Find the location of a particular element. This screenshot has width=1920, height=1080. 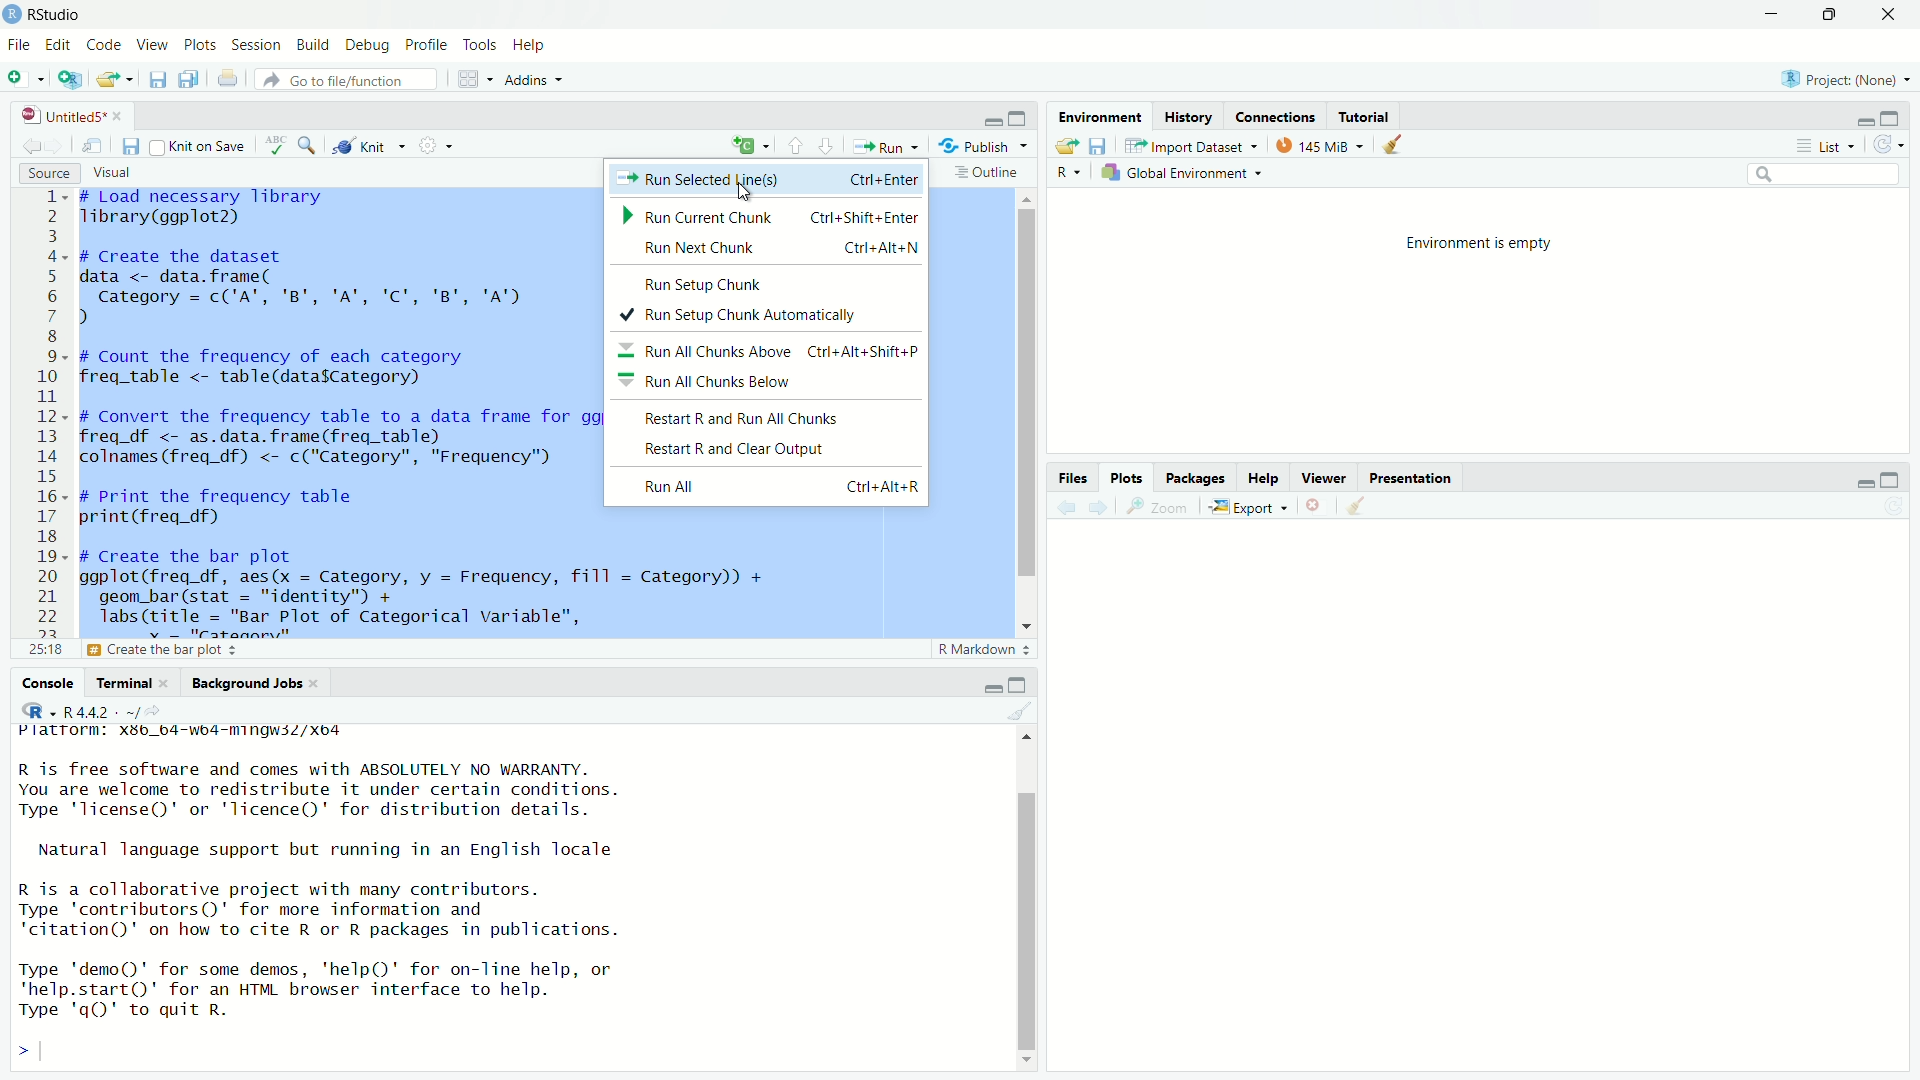

visual is located at coordinates (111, 173).